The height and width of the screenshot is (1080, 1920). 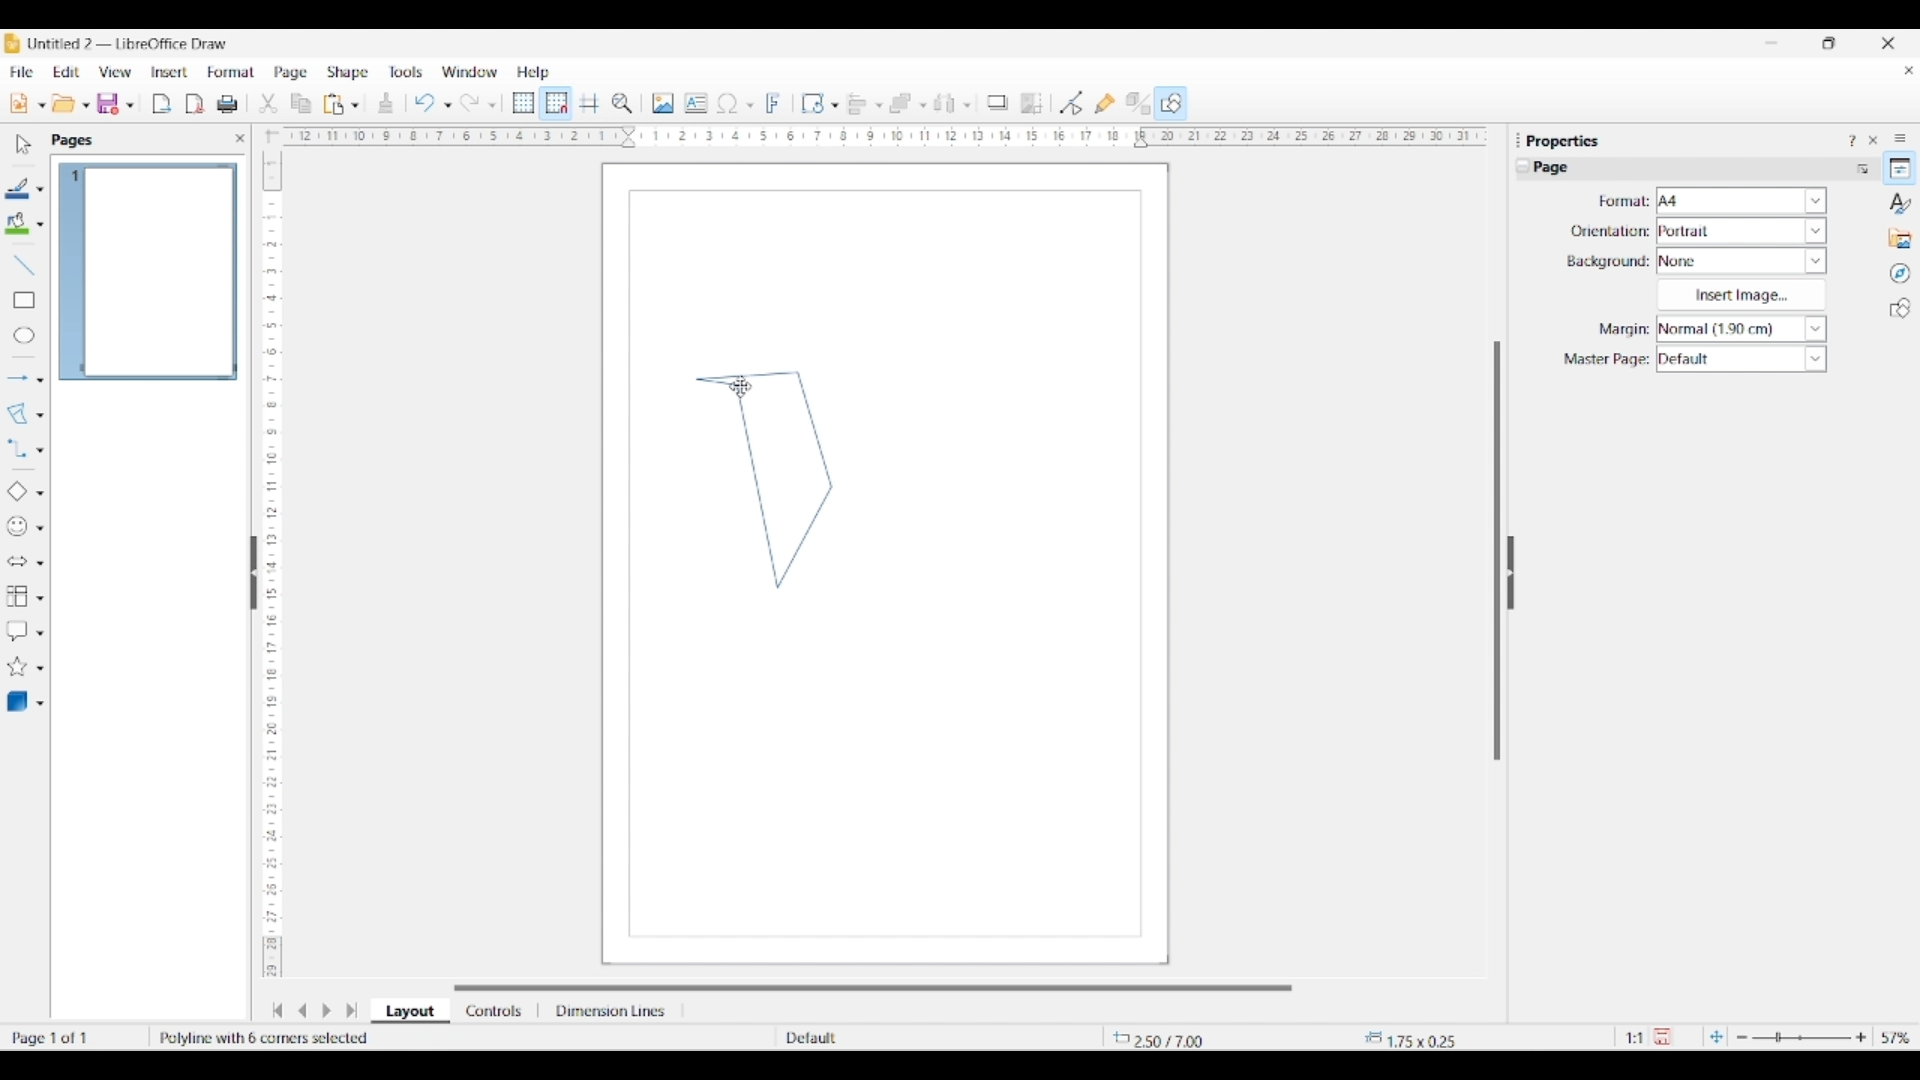 I want to click on Clone formatting, so click(x=386, y=103).